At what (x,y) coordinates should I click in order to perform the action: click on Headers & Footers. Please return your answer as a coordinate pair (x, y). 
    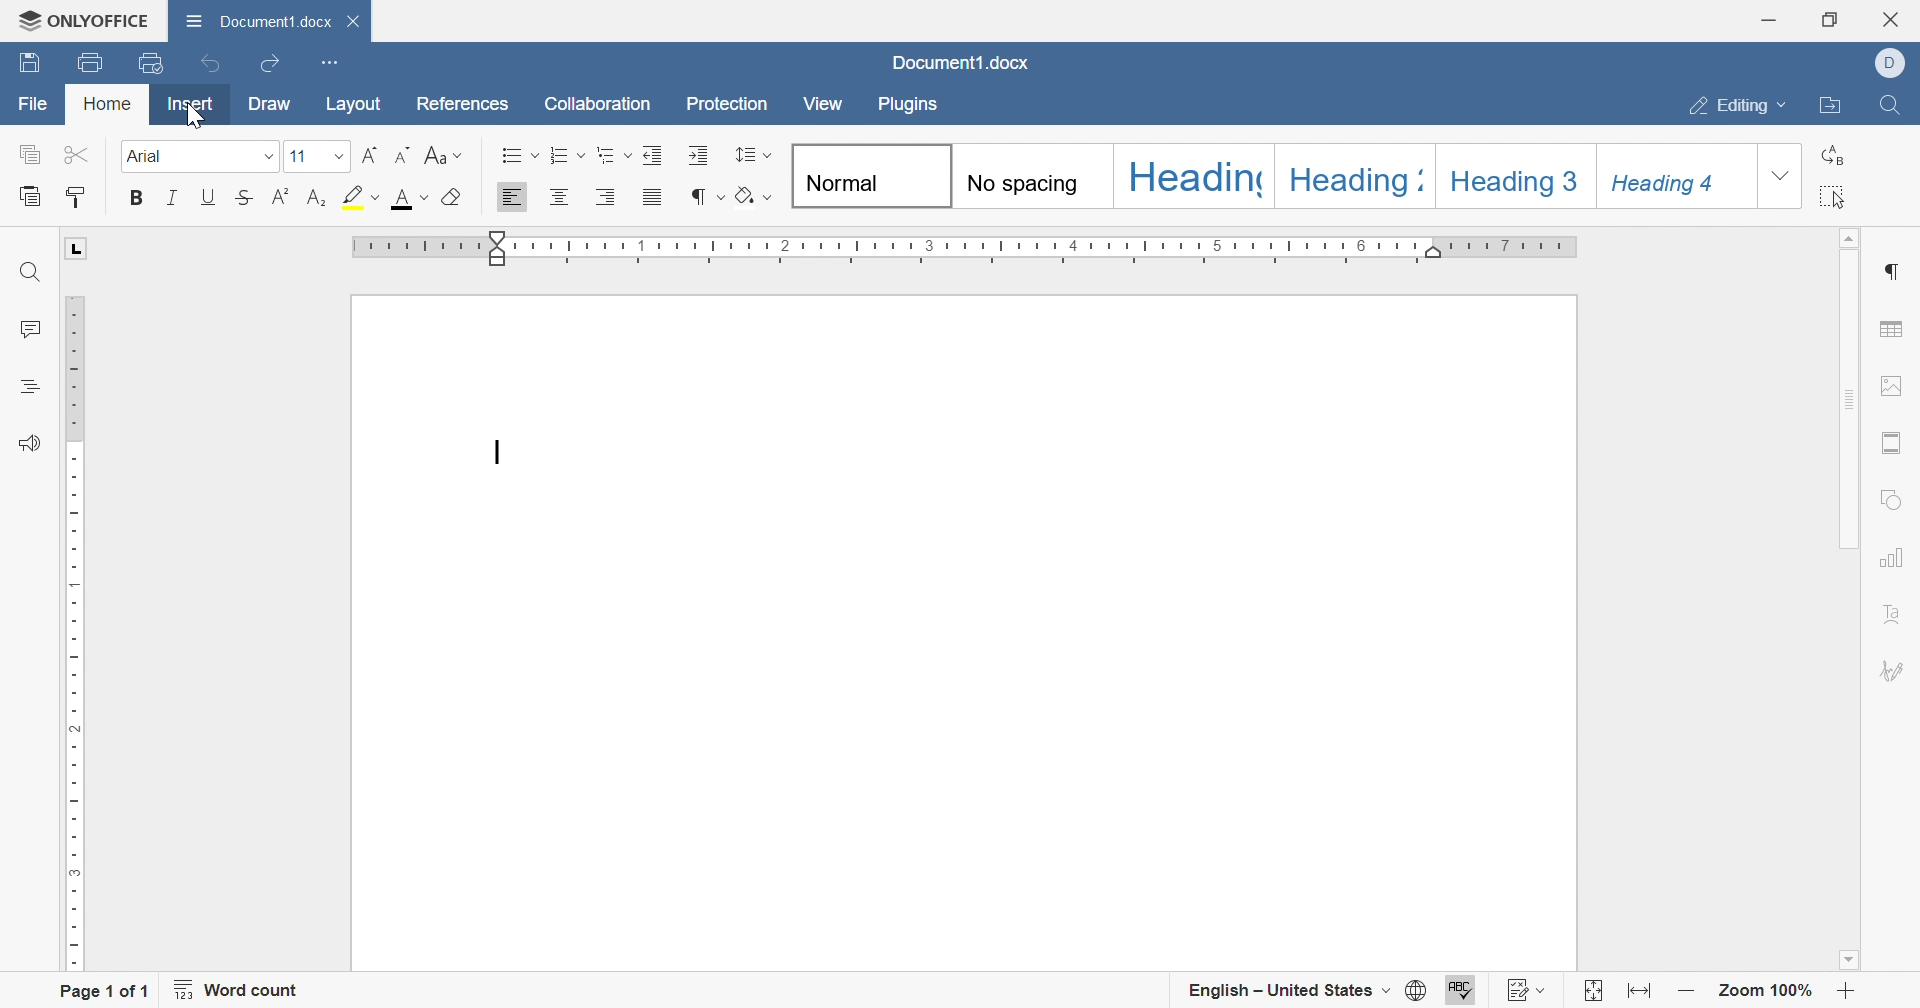
    Looking at the image, I should click on (1893, 443).